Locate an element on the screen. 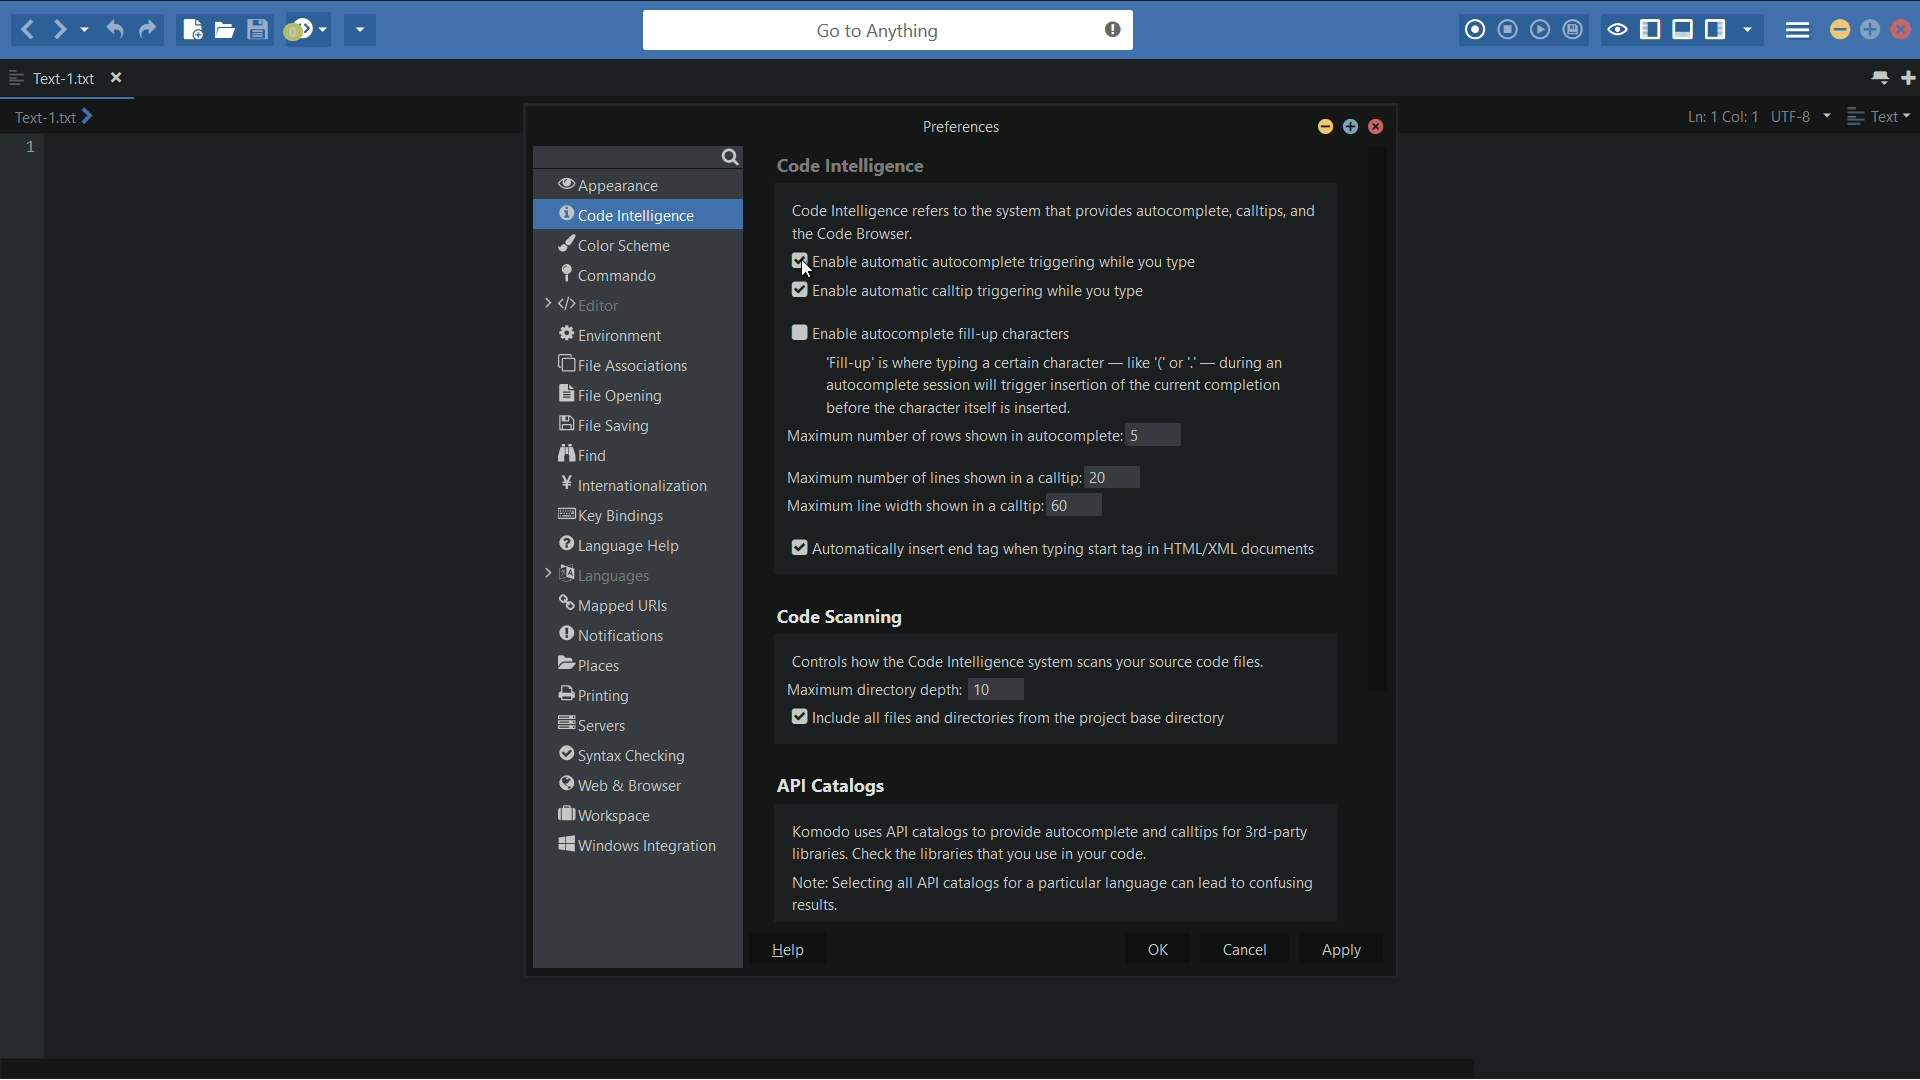  Code Intelligence refers to the system that provides autocomplete, calltips, and
the Code Browser. is located at coordinates (1056, 220).